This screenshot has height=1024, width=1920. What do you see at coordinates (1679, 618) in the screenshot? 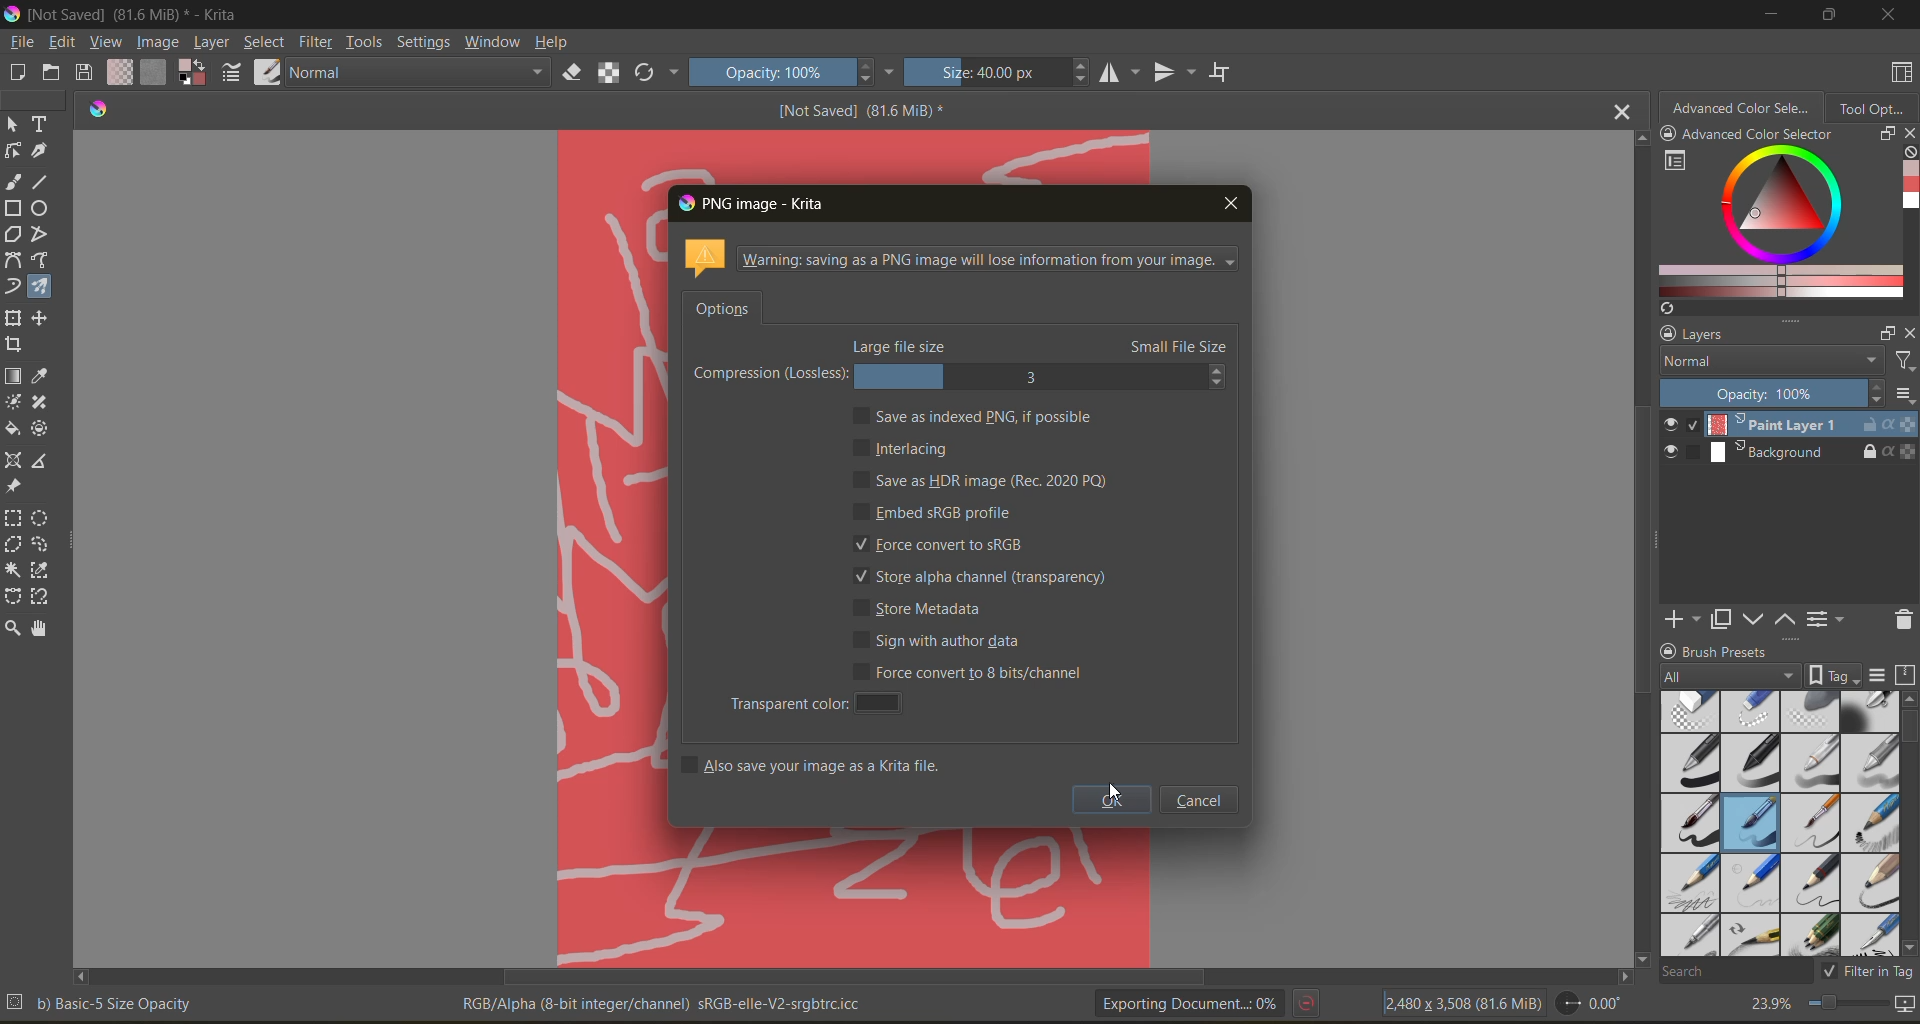
I see `add` at bounding box center [1679, 618].